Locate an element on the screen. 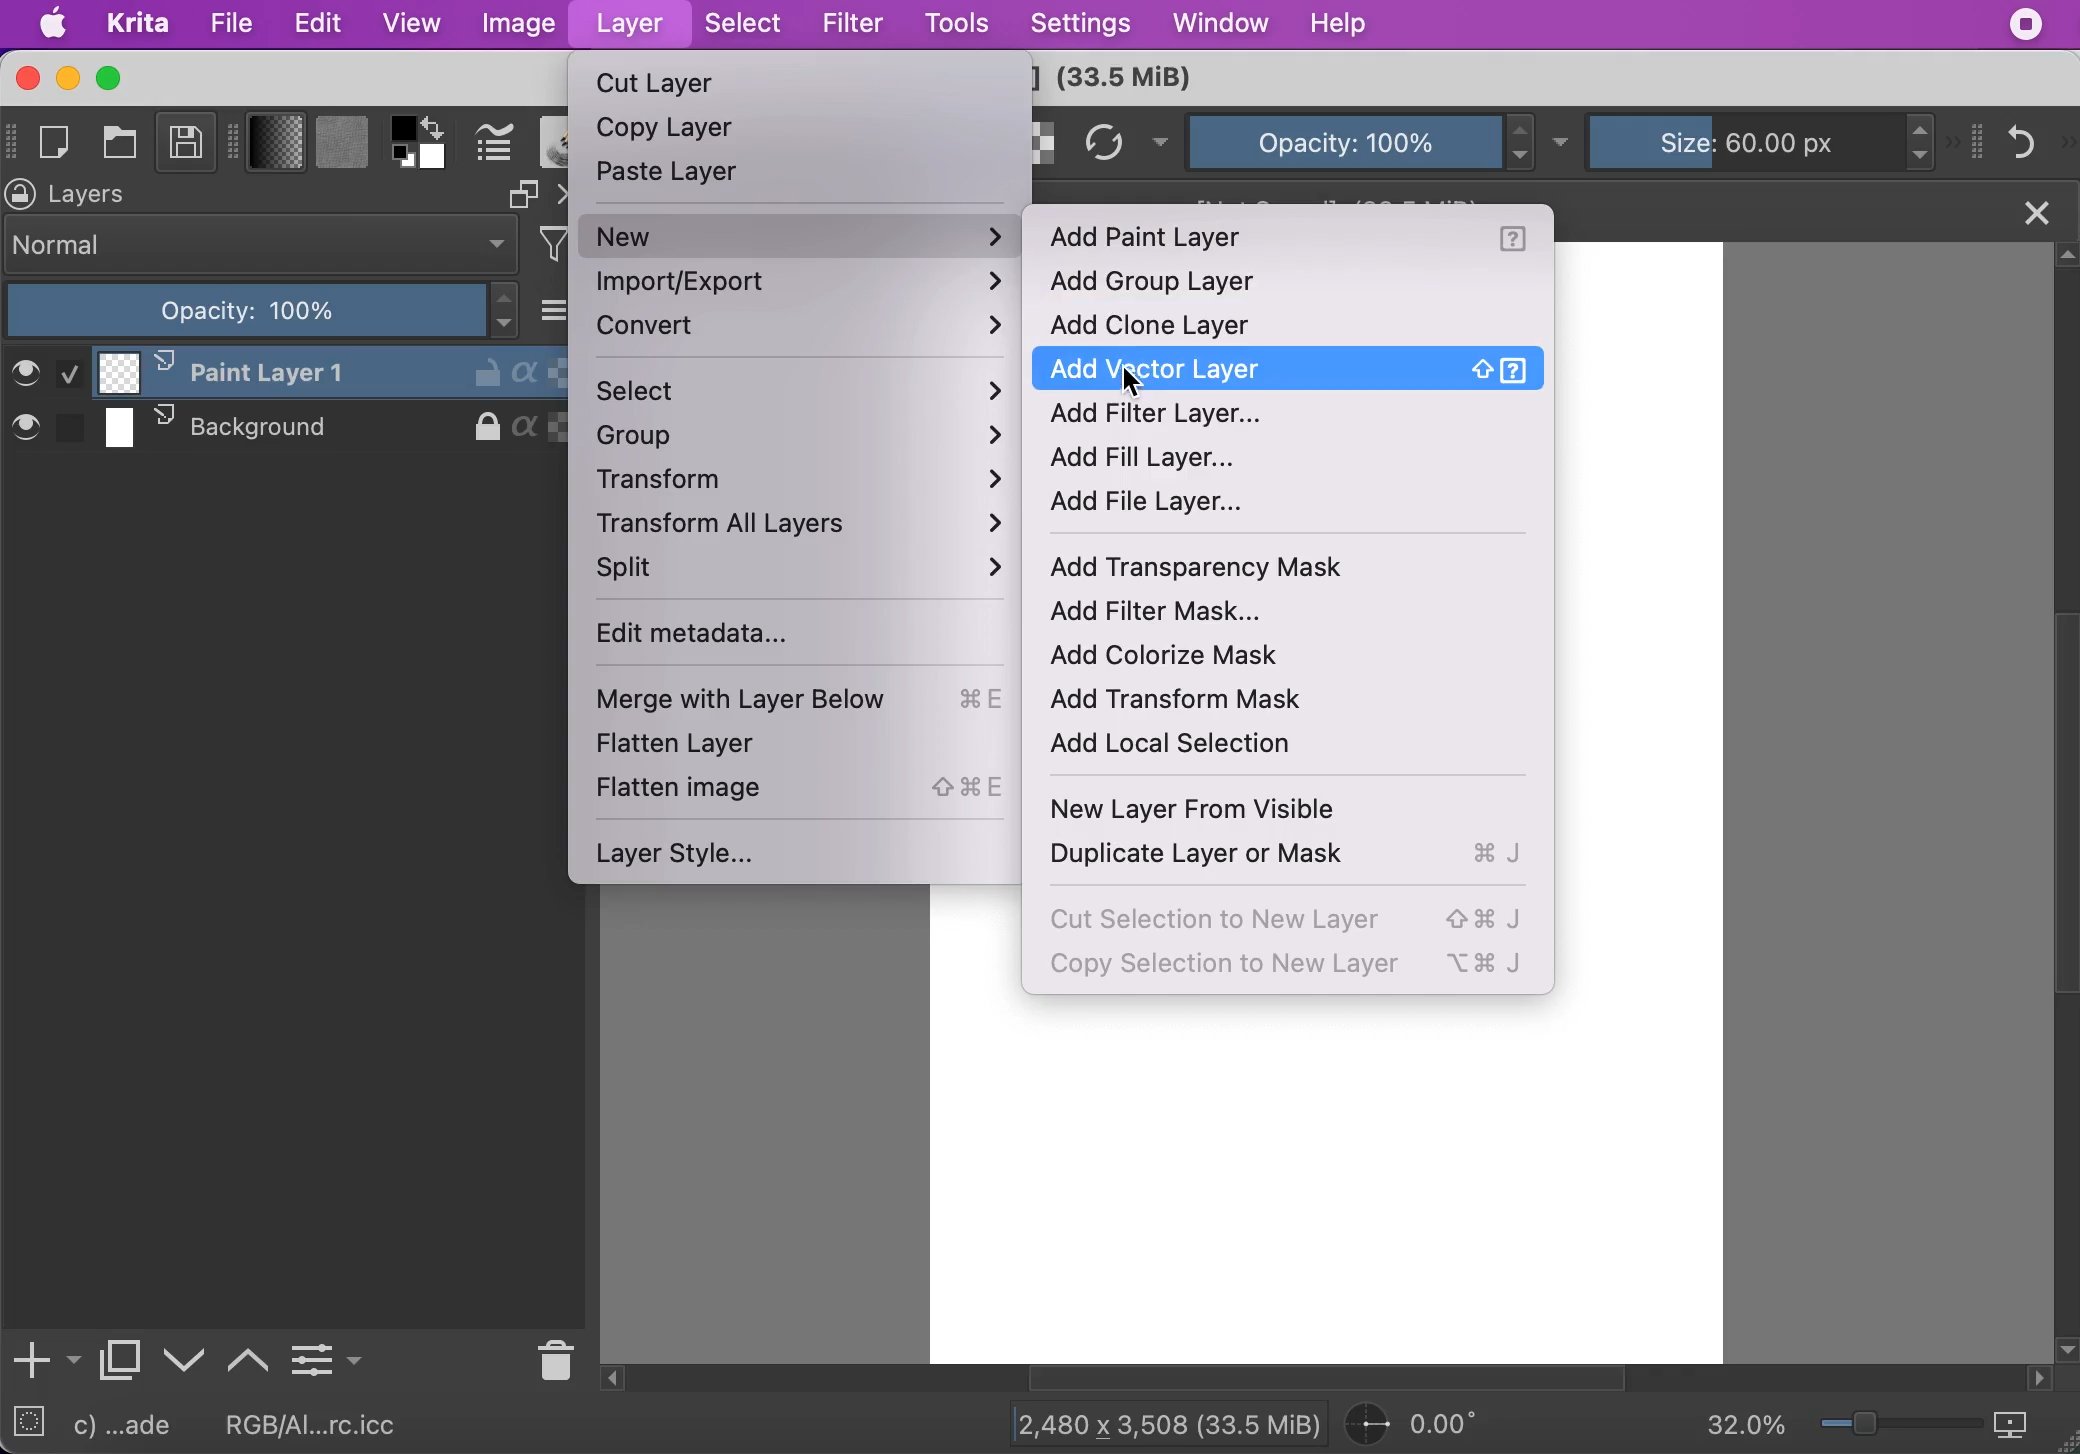 This screenshot has width=2080, height=1454. transform all layers is located at coordinates (812, 529).